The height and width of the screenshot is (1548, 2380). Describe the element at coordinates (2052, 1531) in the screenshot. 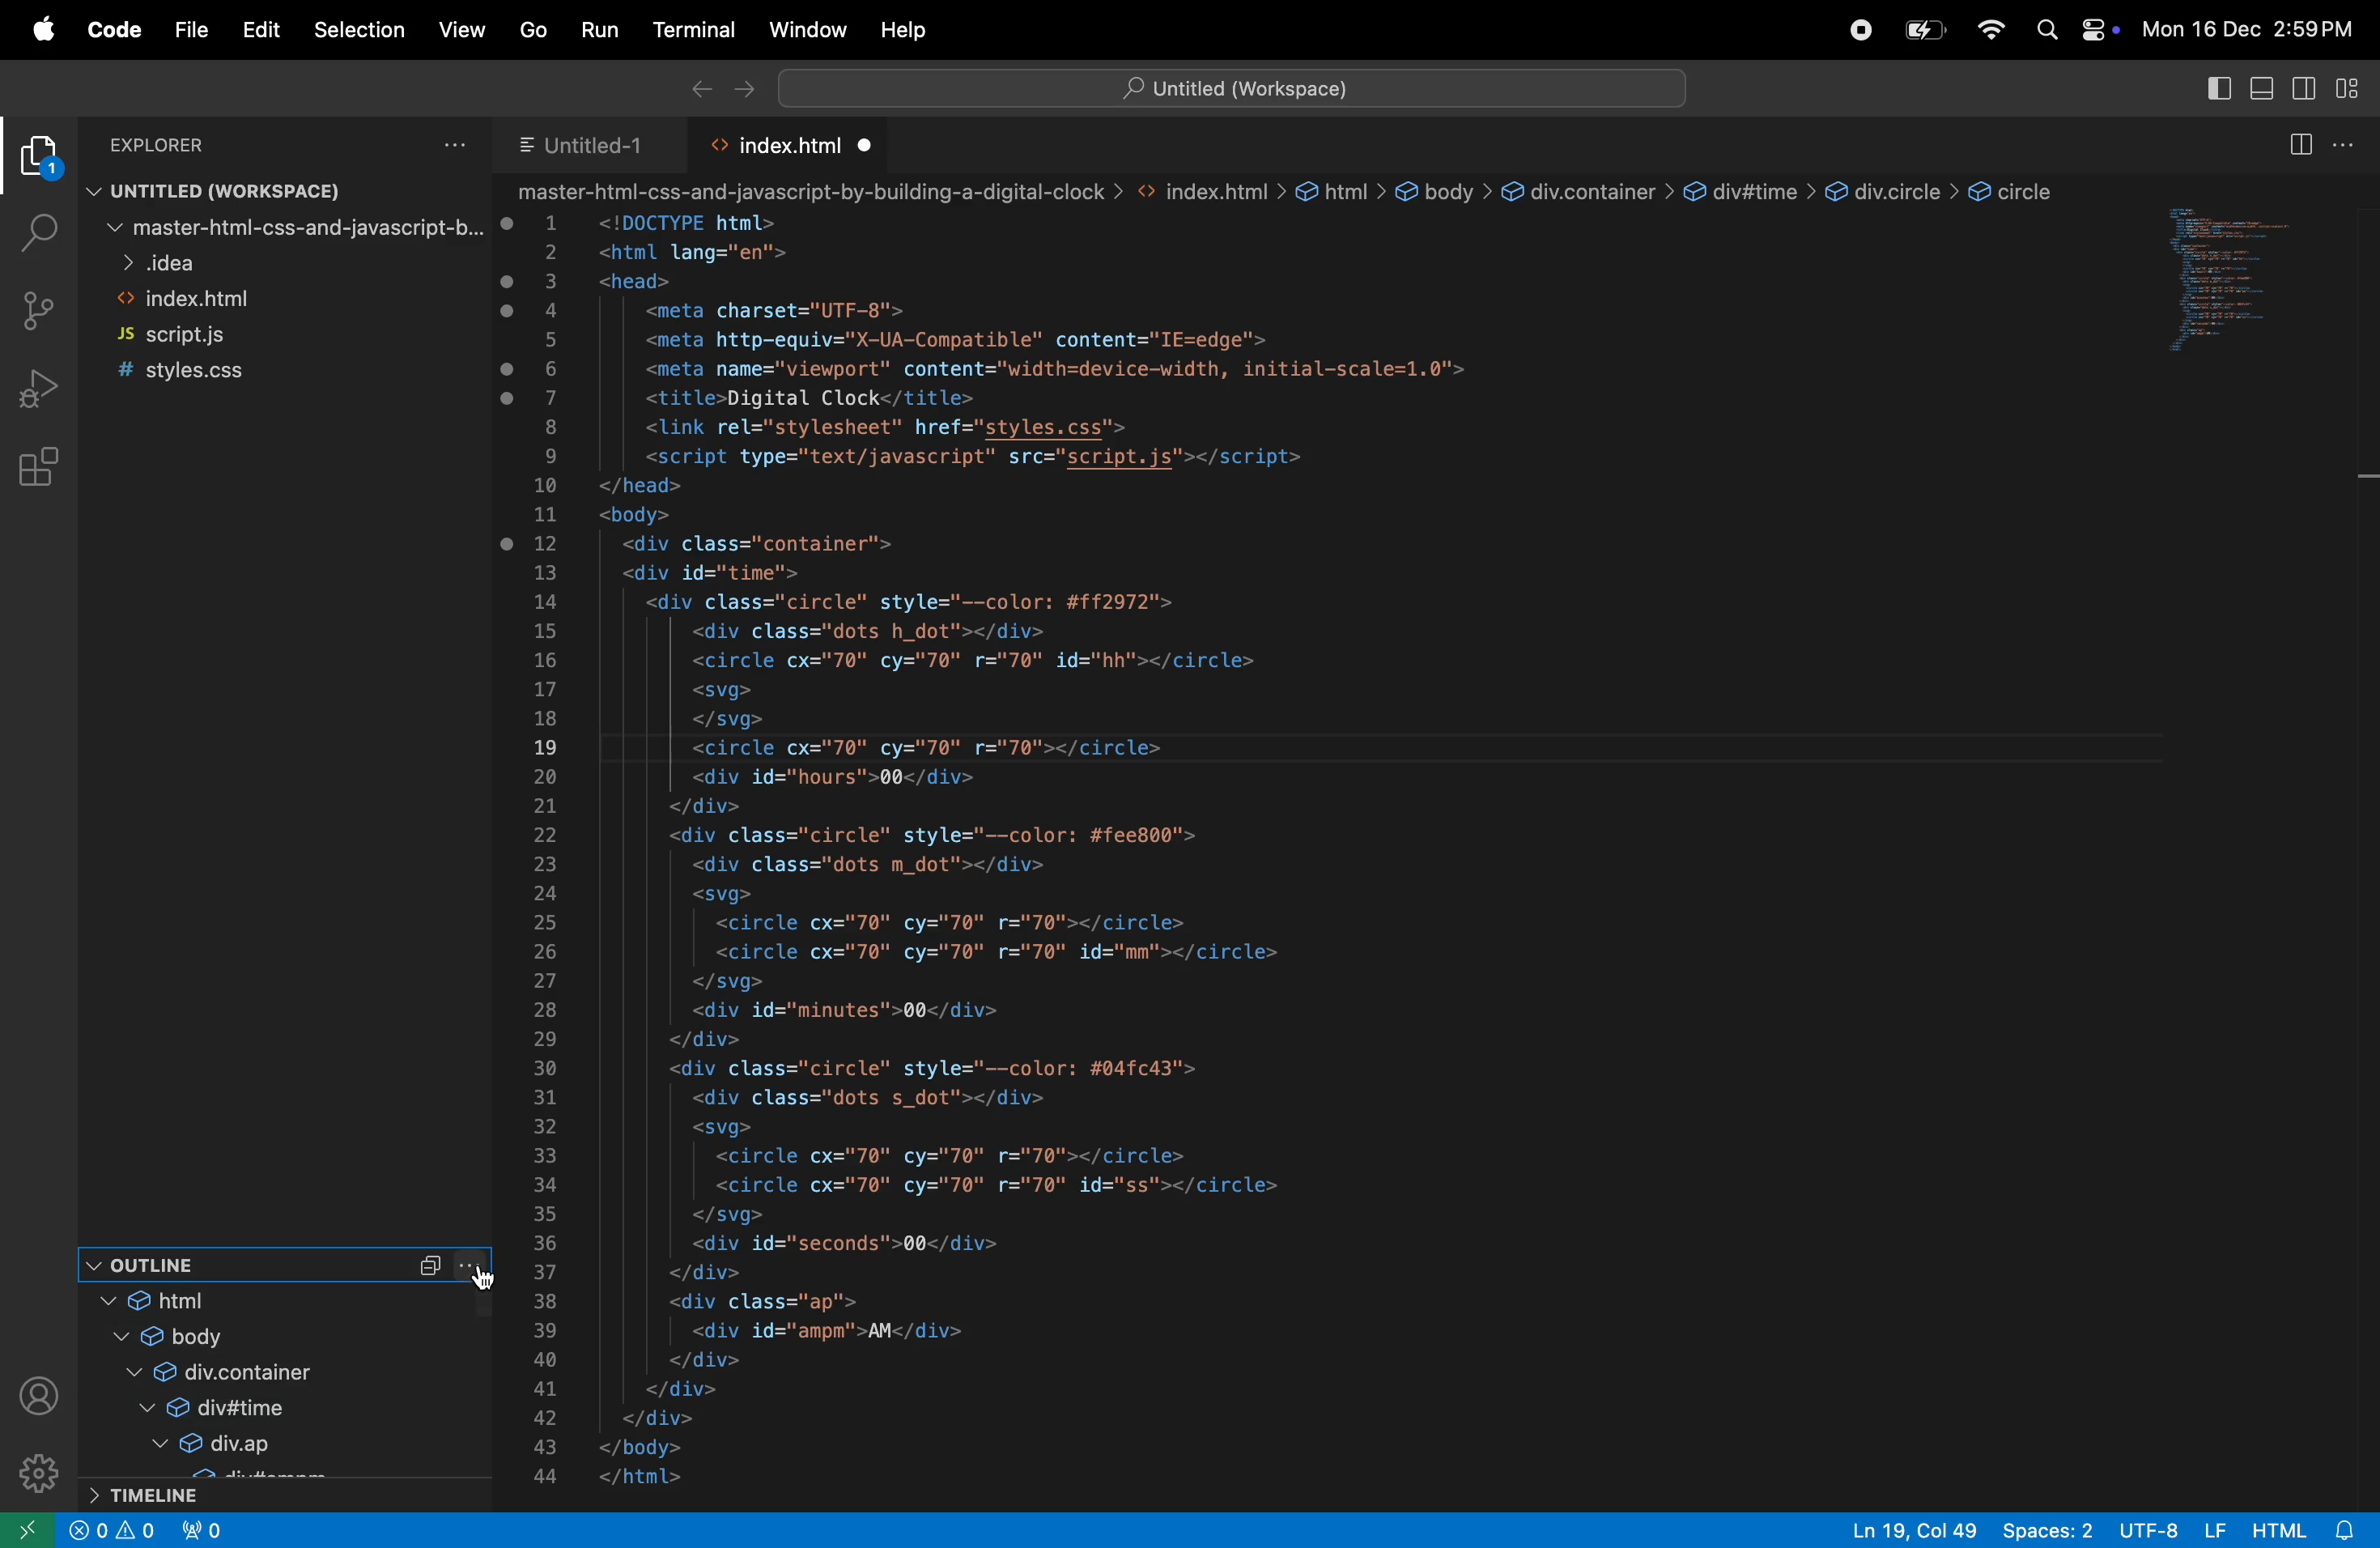

I see `spaces 2` at that location.